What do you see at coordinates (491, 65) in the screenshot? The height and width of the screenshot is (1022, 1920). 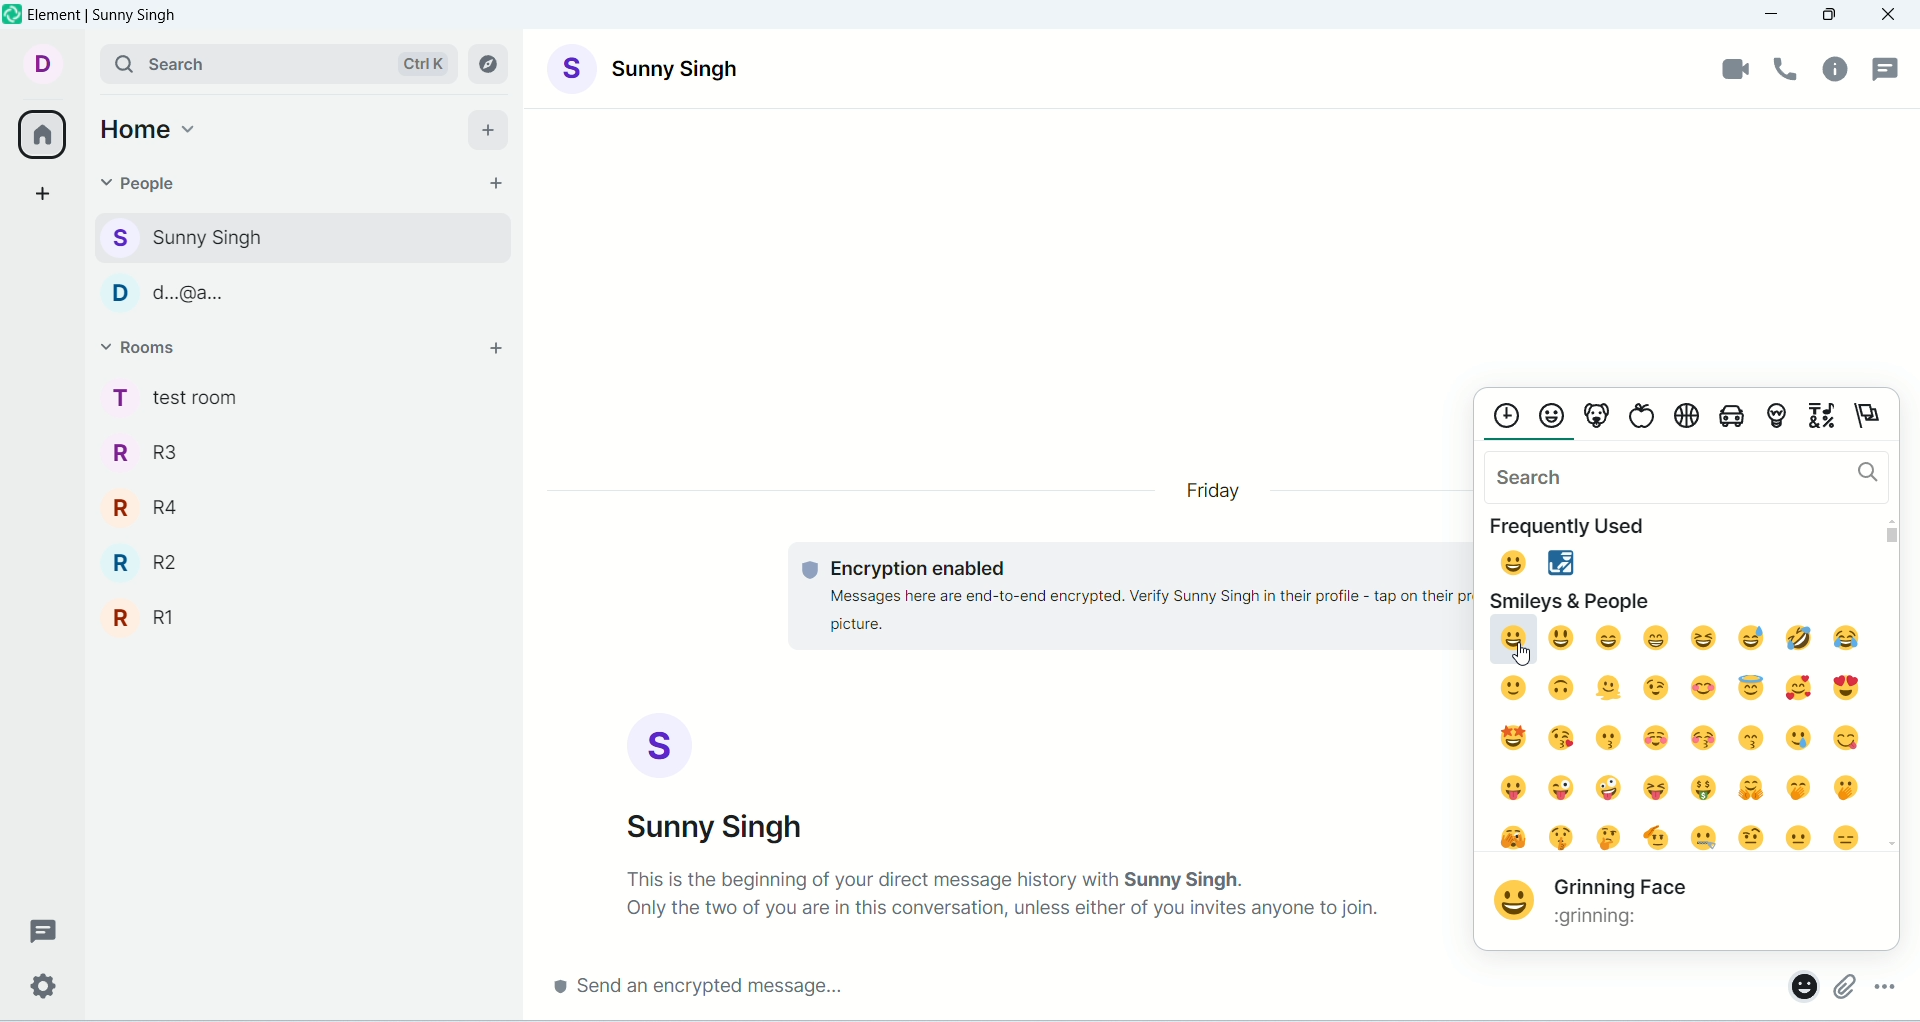 I see `explore rooms` at bounding box center [491, 65].